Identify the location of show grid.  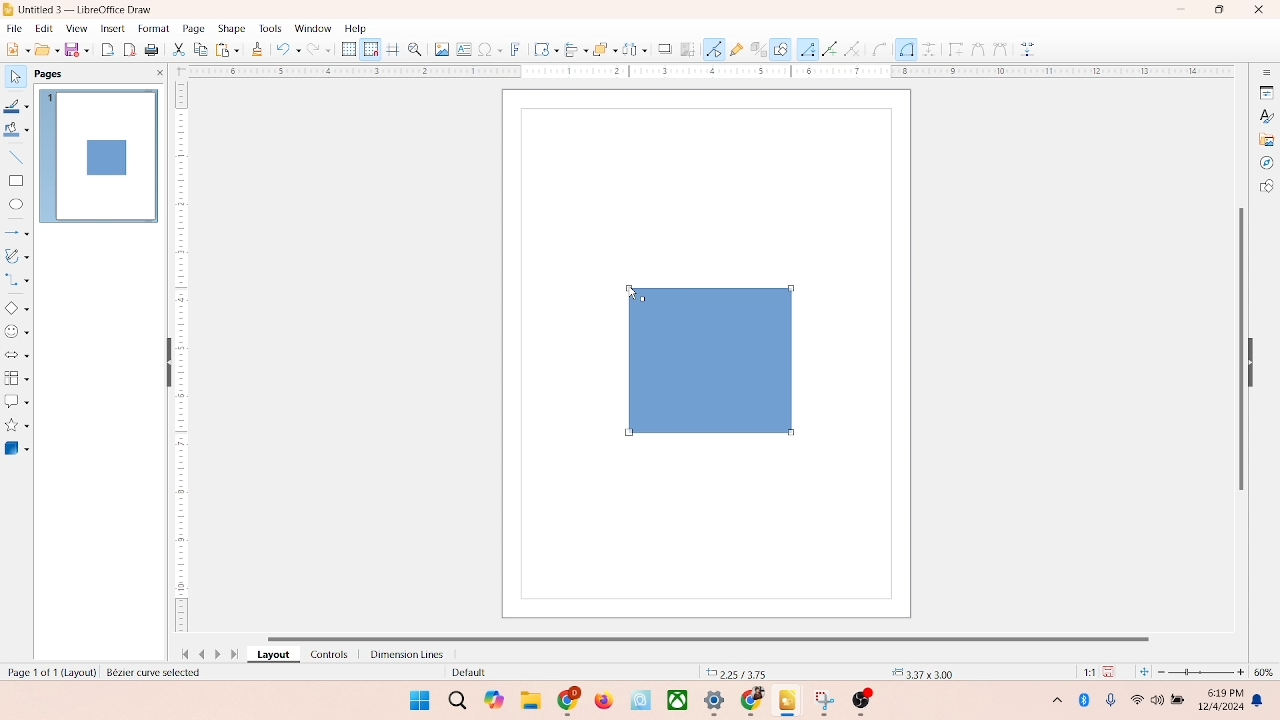
(348, 50).